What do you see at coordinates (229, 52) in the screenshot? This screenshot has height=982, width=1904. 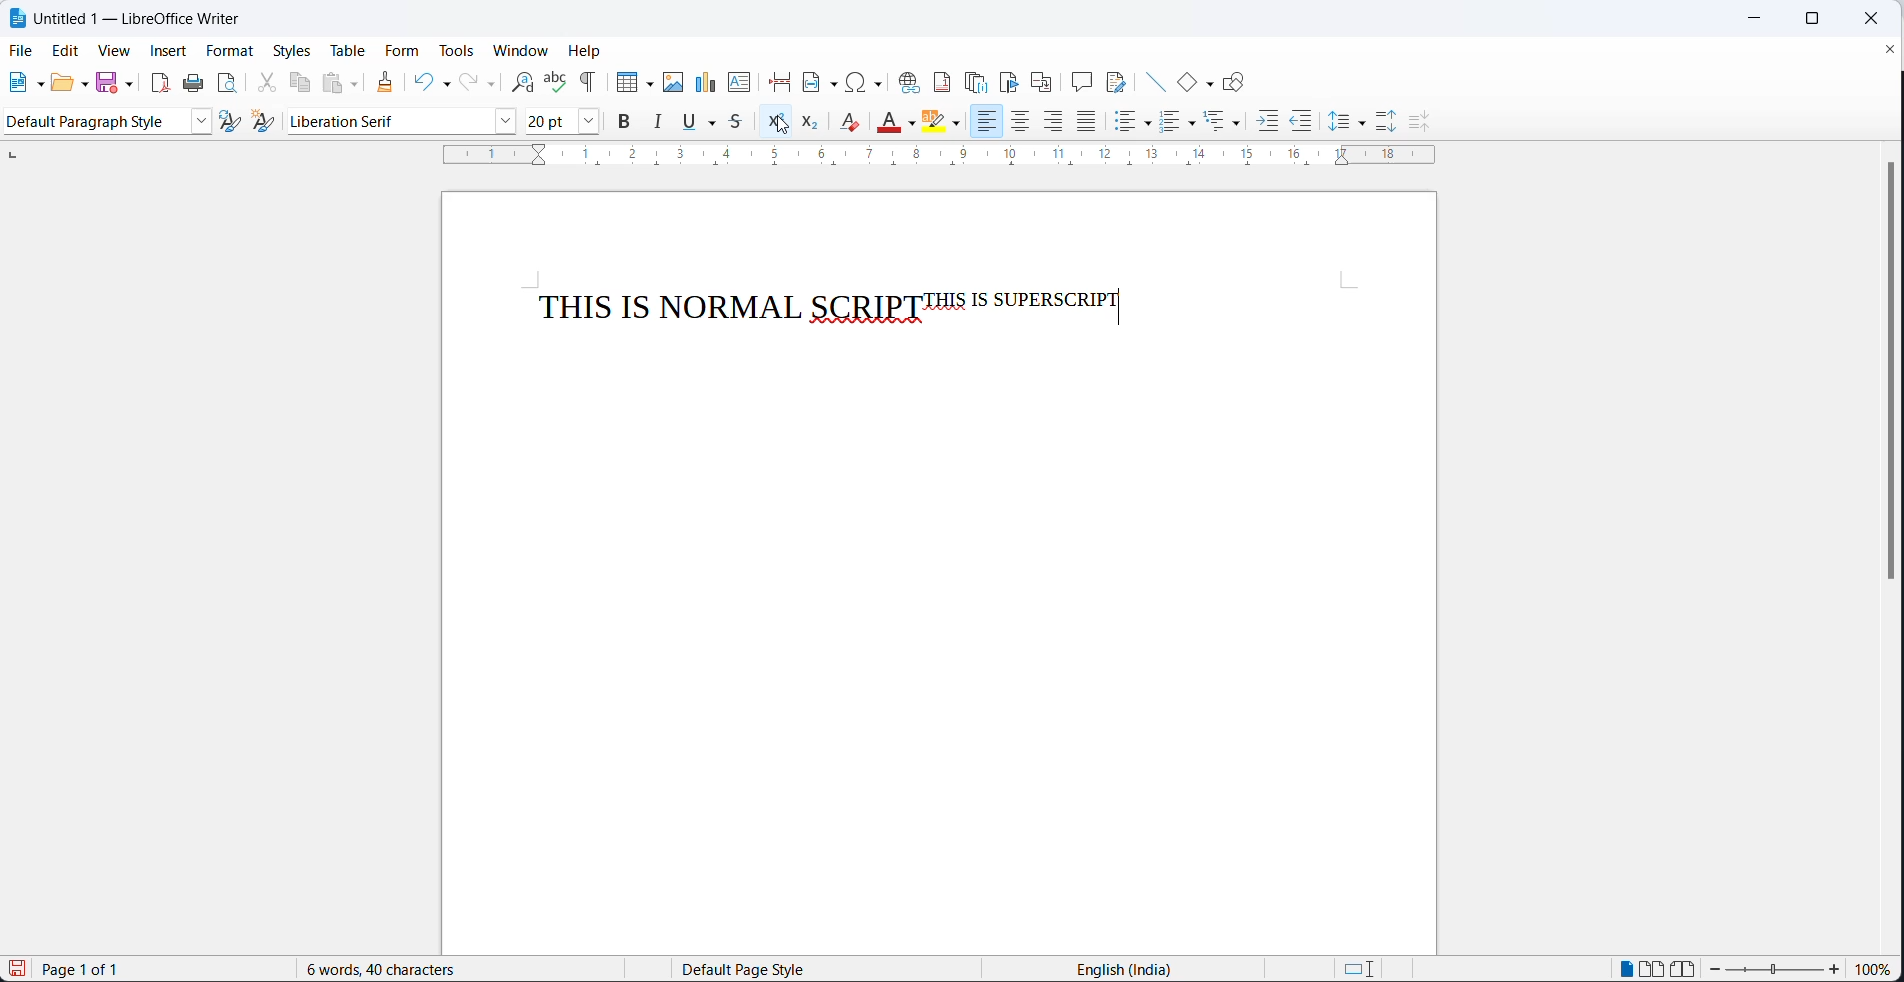 I see `format` at bounding box center [229, 52].